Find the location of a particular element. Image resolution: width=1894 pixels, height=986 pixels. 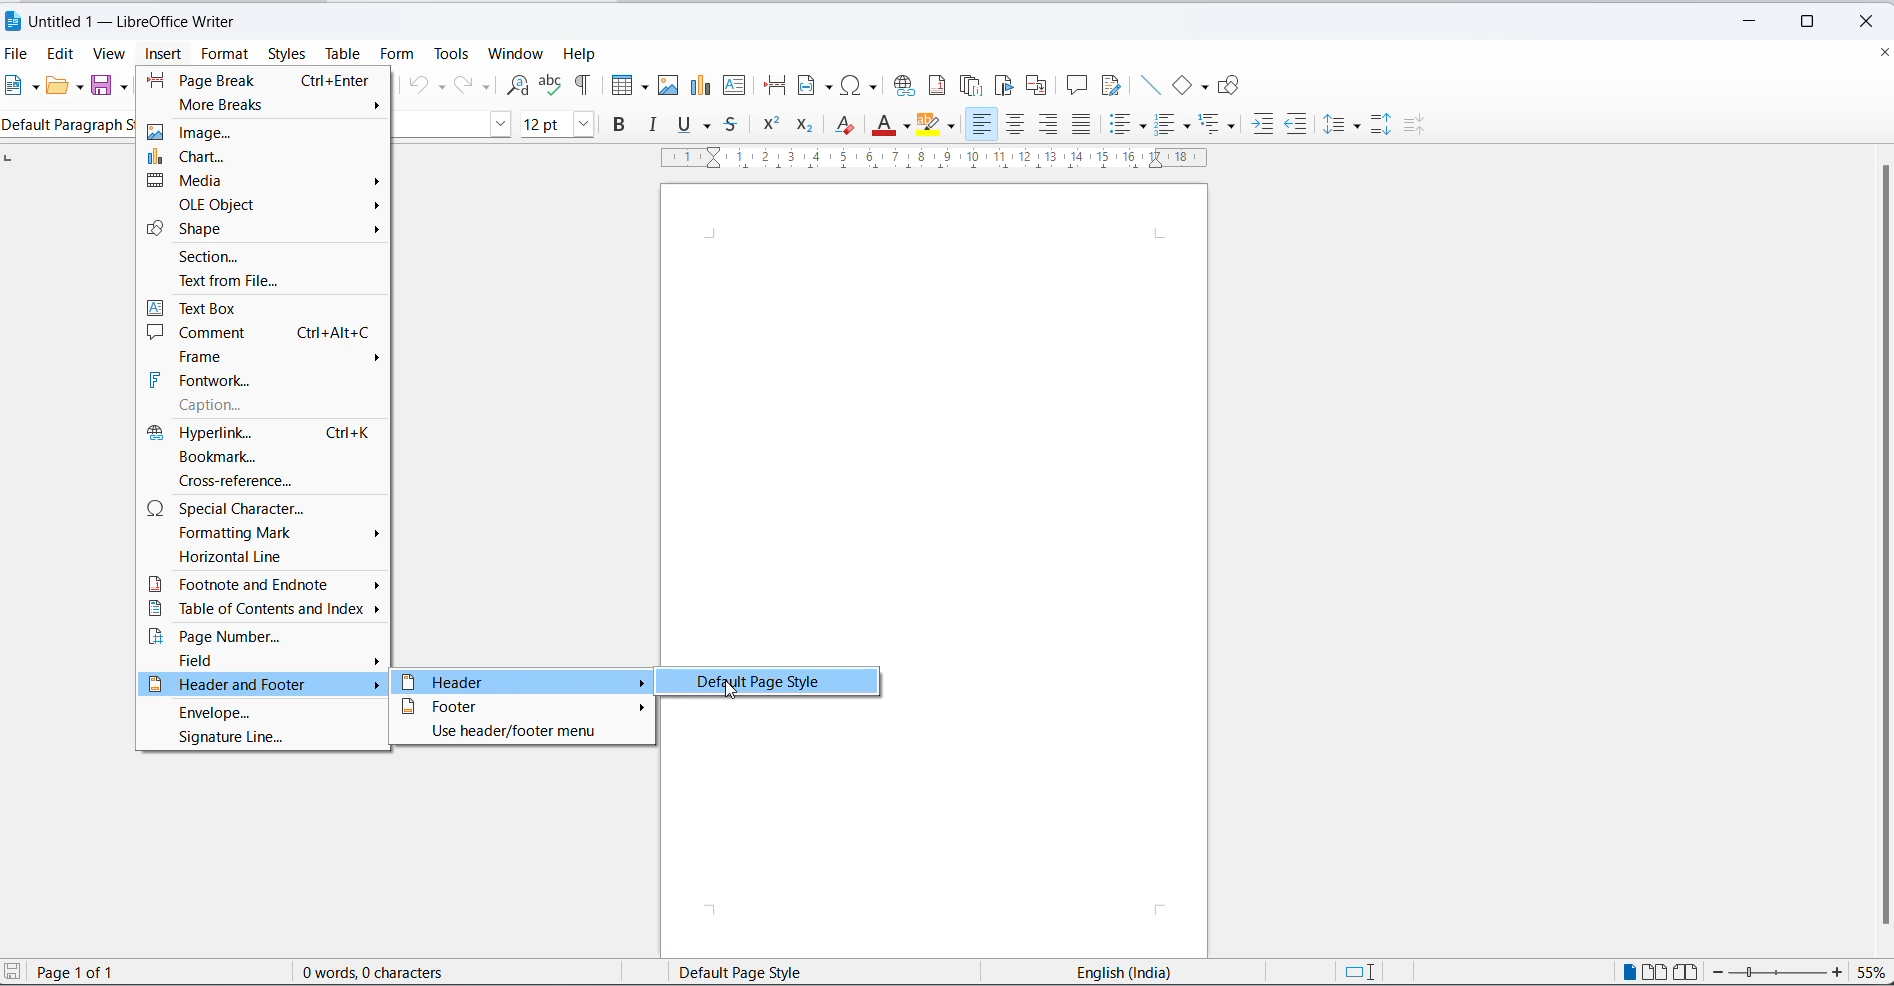

decrease indent is located at coordinates (1297, 125).